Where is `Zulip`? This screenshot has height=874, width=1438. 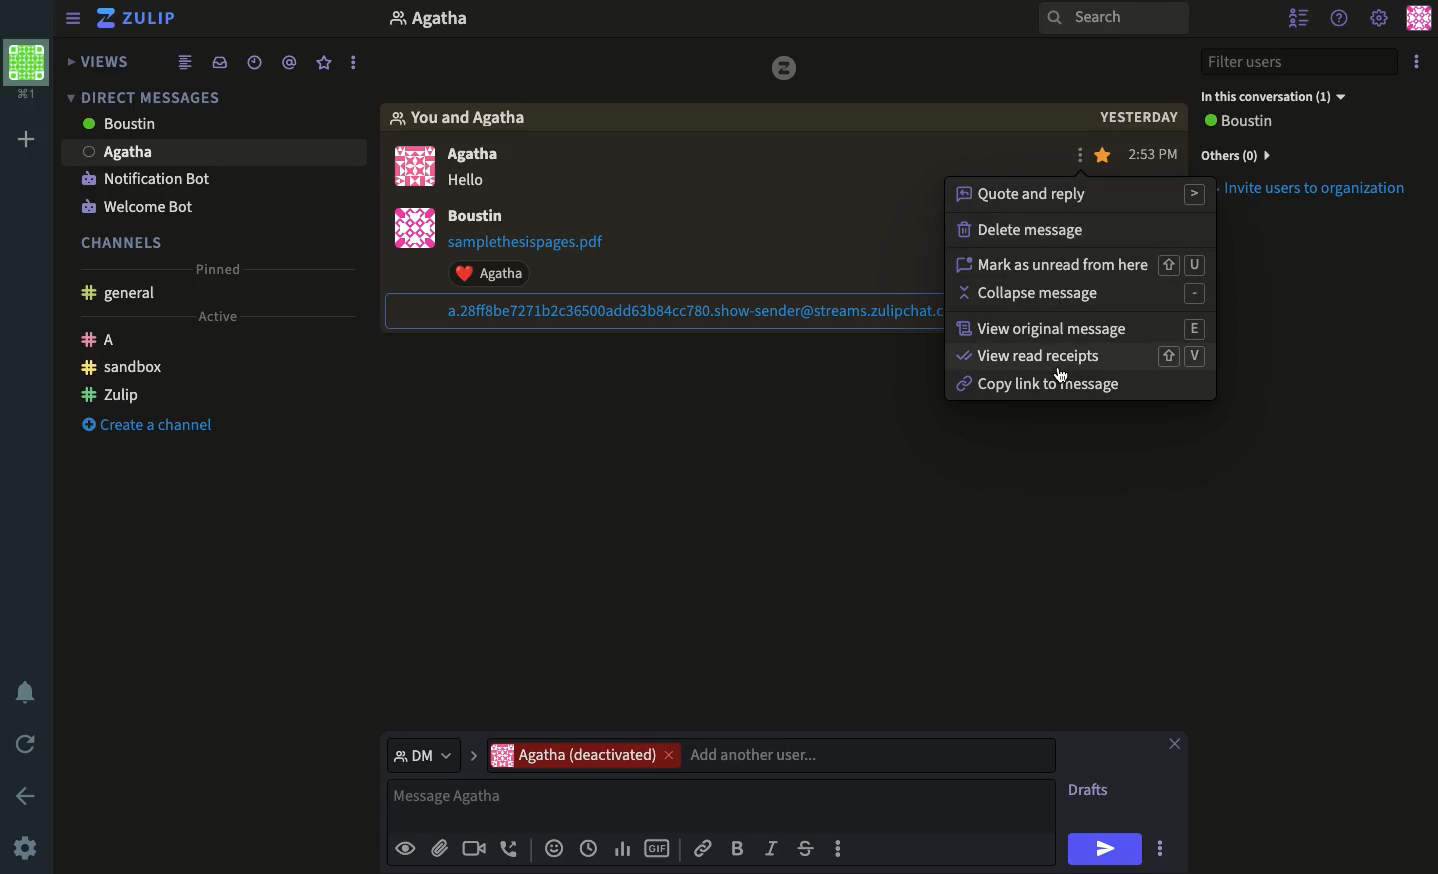
Zulip is located at coordinates (140, 20).